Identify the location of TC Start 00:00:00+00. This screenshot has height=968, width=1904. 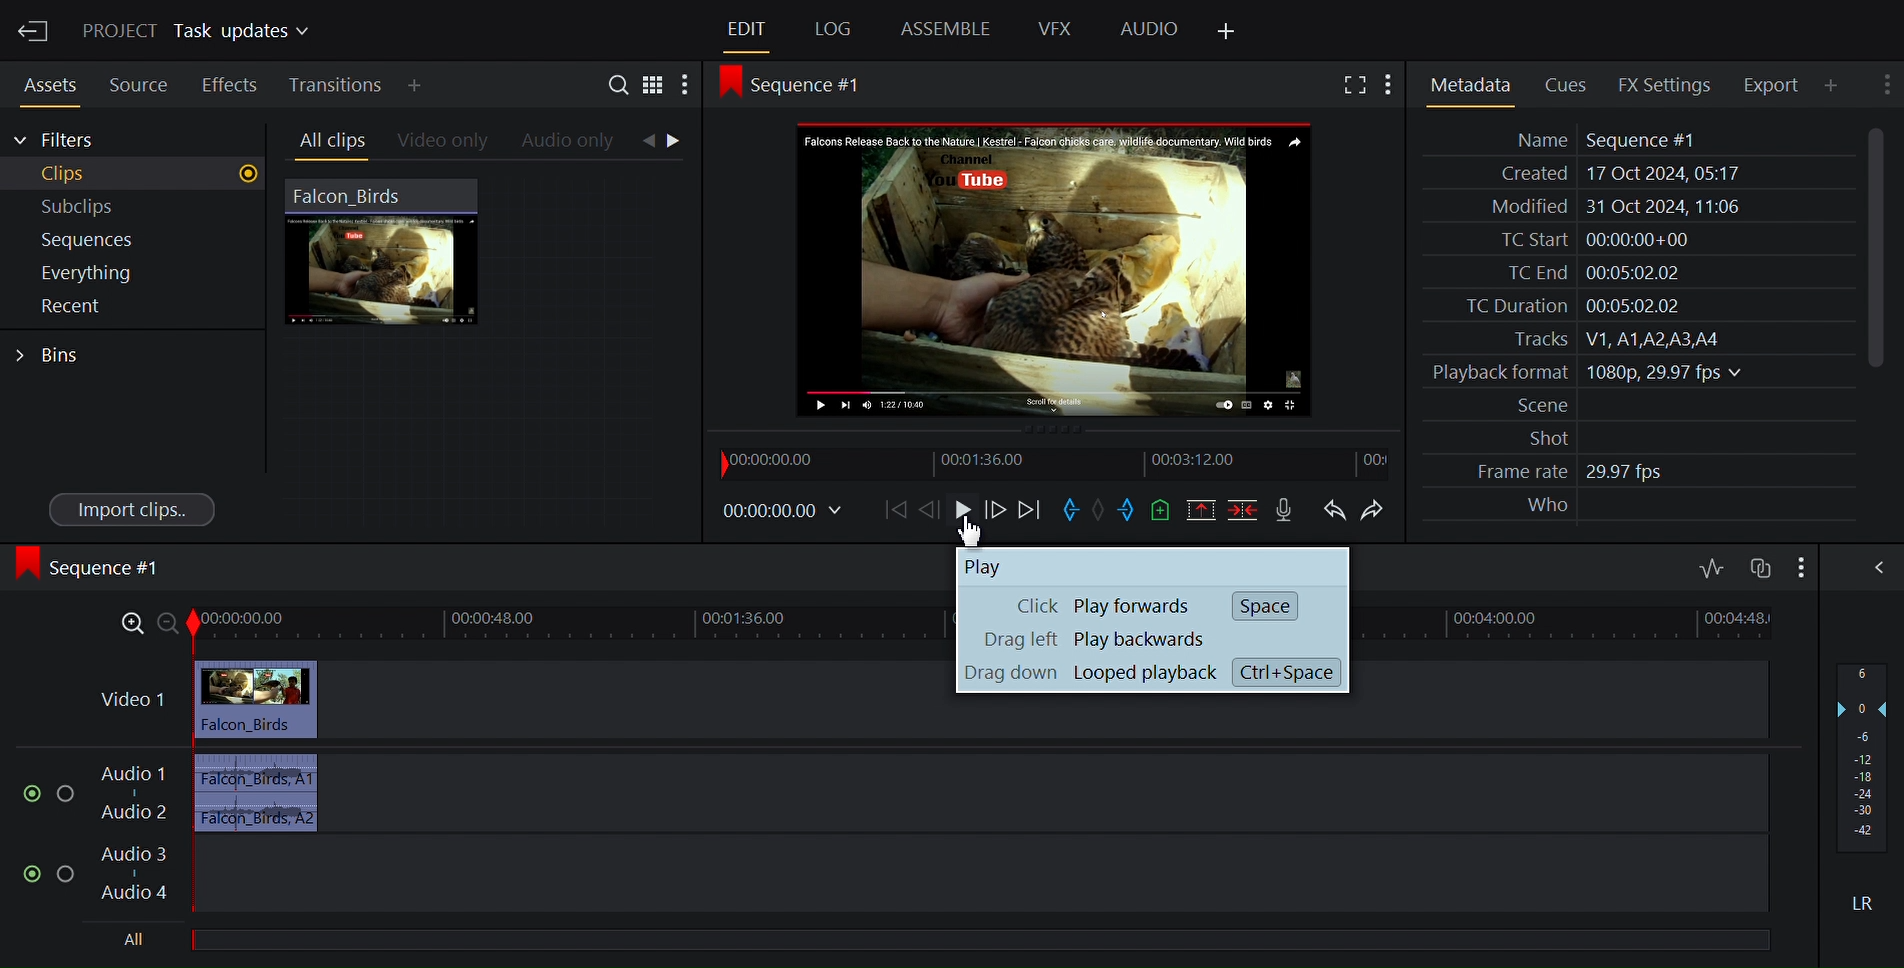
(1588, 239).